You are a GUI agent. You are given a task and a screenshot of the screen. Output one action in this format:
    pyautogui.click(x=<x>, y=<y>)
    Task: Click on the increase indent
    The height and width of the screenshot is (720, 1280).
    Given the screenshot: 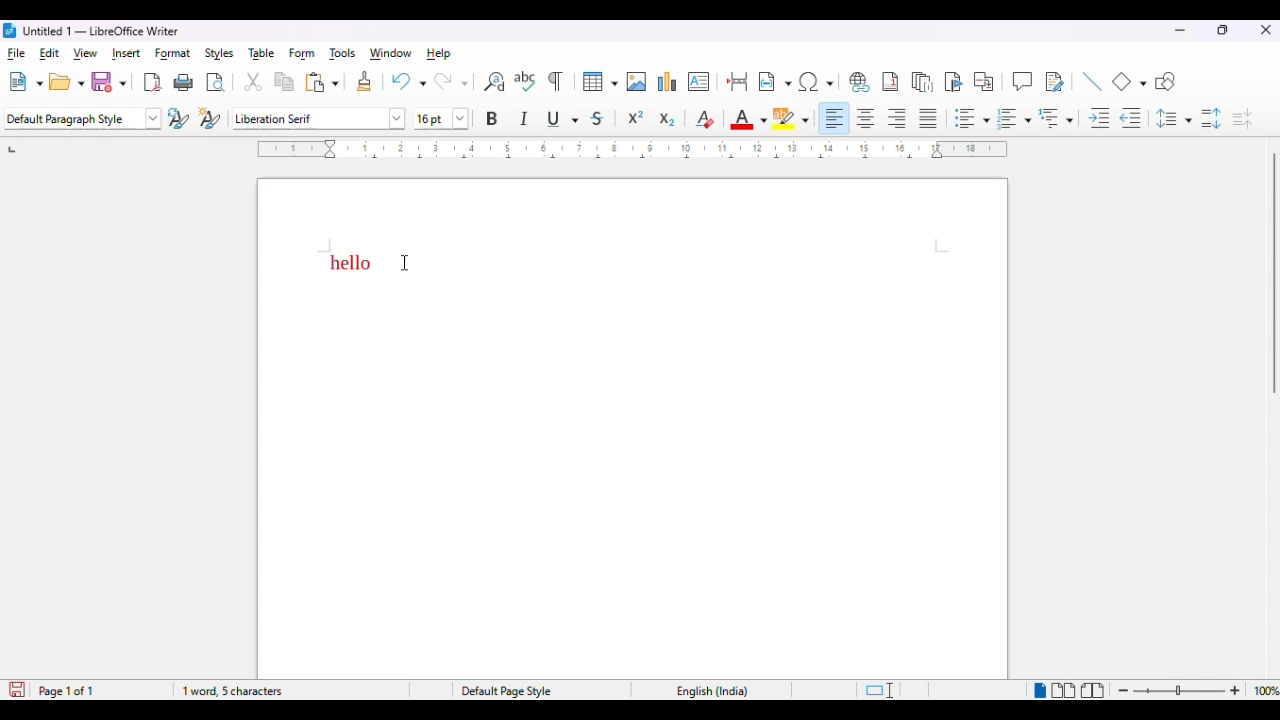 What is the action you would take?
    pyautogui.click(x=1098, y=119)
    